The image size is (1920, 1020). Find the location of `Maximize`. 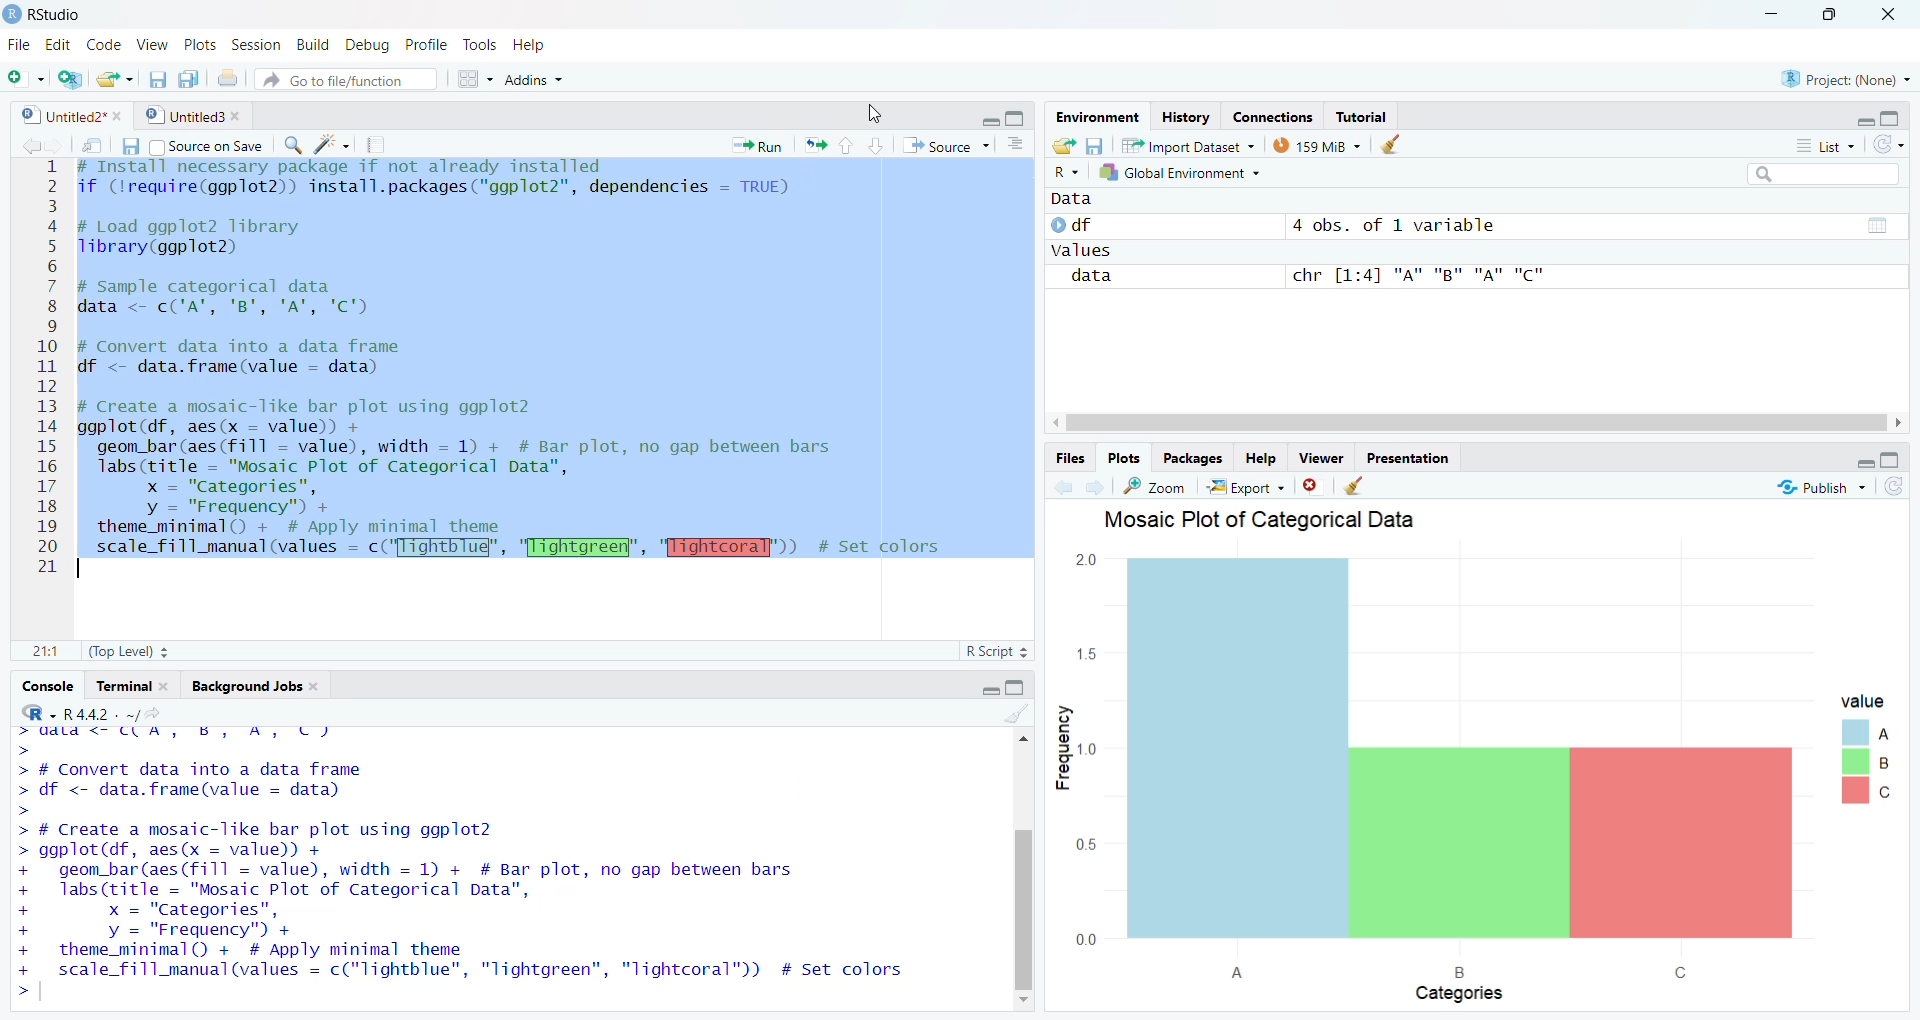

Maximize is located at coordinates (1018, 687).